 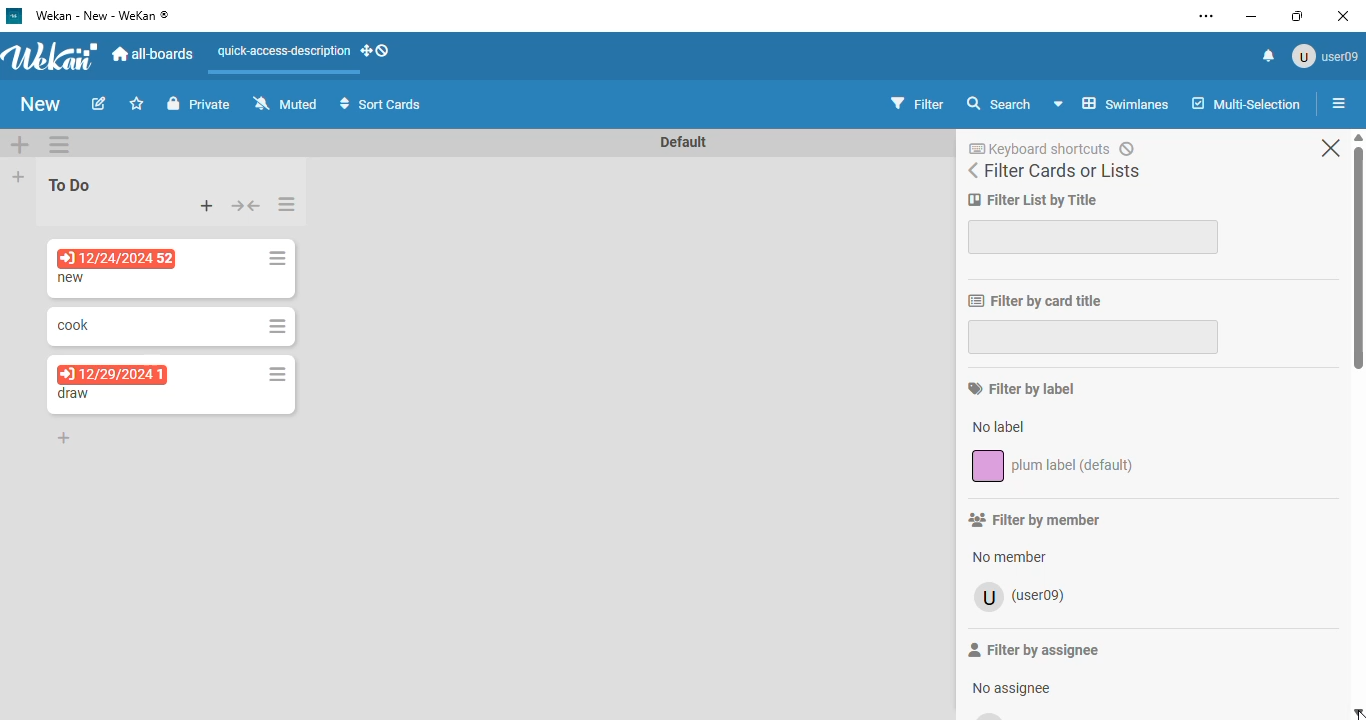 What do you see at coordinates (277, 259) in the screenshot?
I see `card actions` at bounding box center [277, 259].